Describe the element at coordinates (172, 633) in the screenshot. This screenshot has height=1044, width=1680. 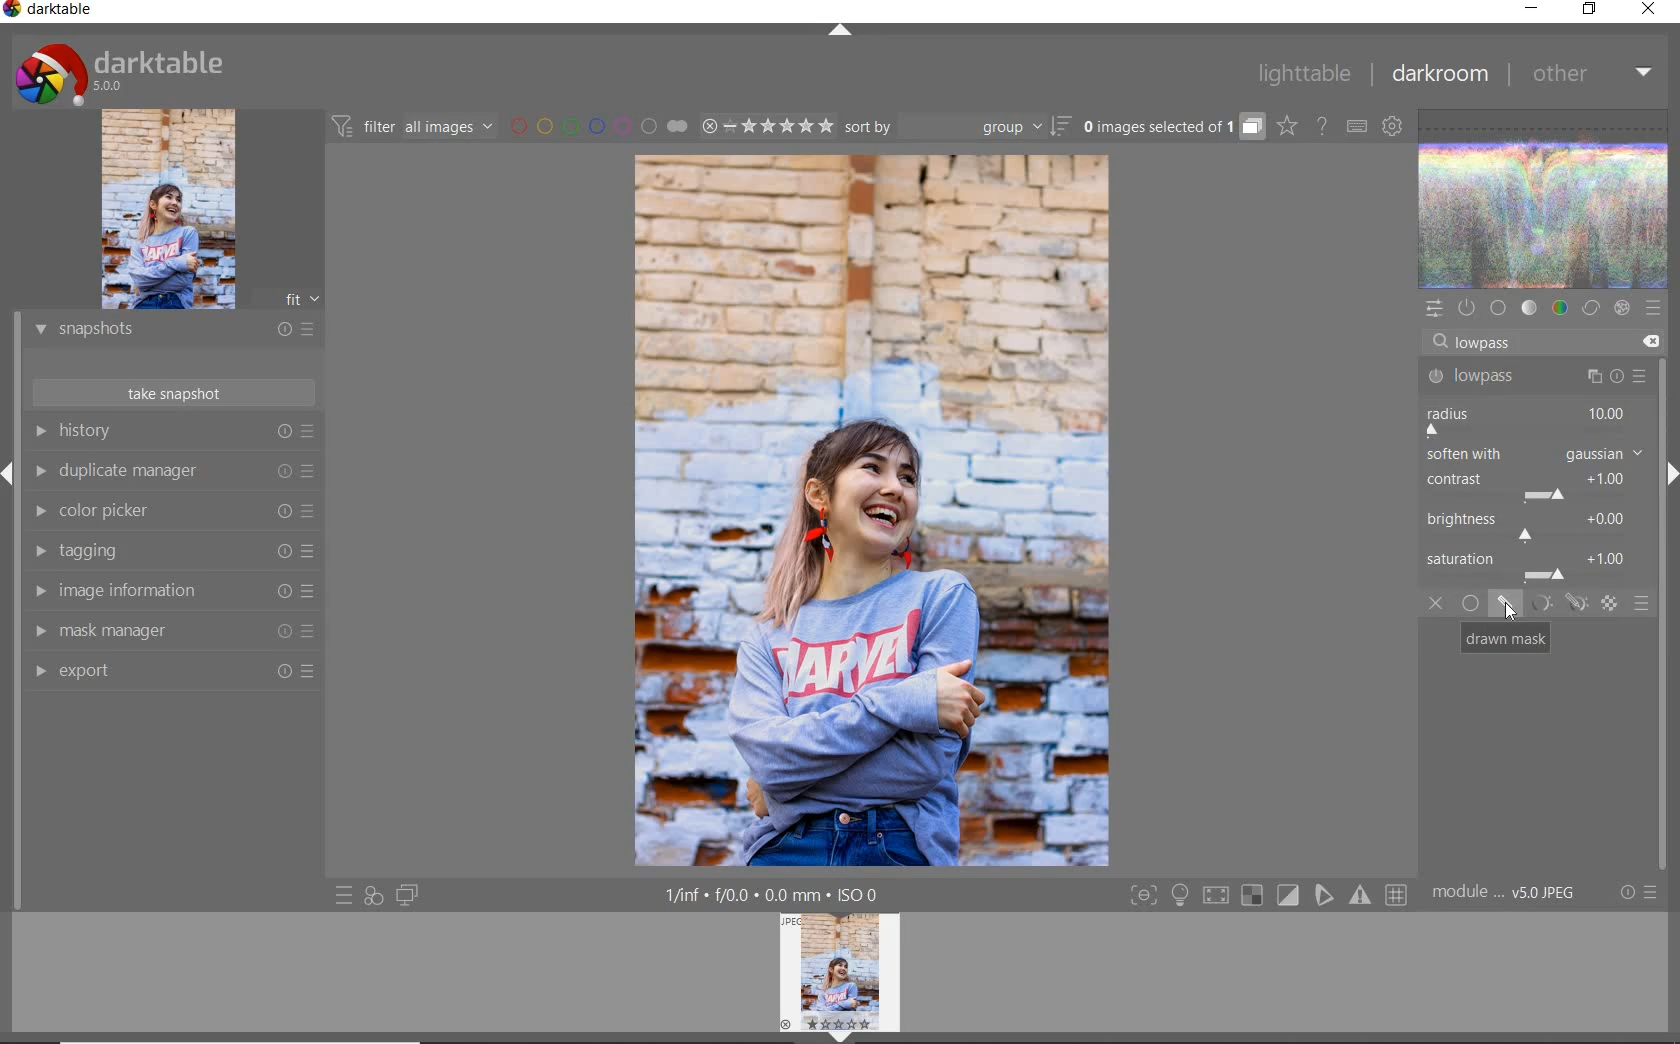
I see `mask manager` at that location.